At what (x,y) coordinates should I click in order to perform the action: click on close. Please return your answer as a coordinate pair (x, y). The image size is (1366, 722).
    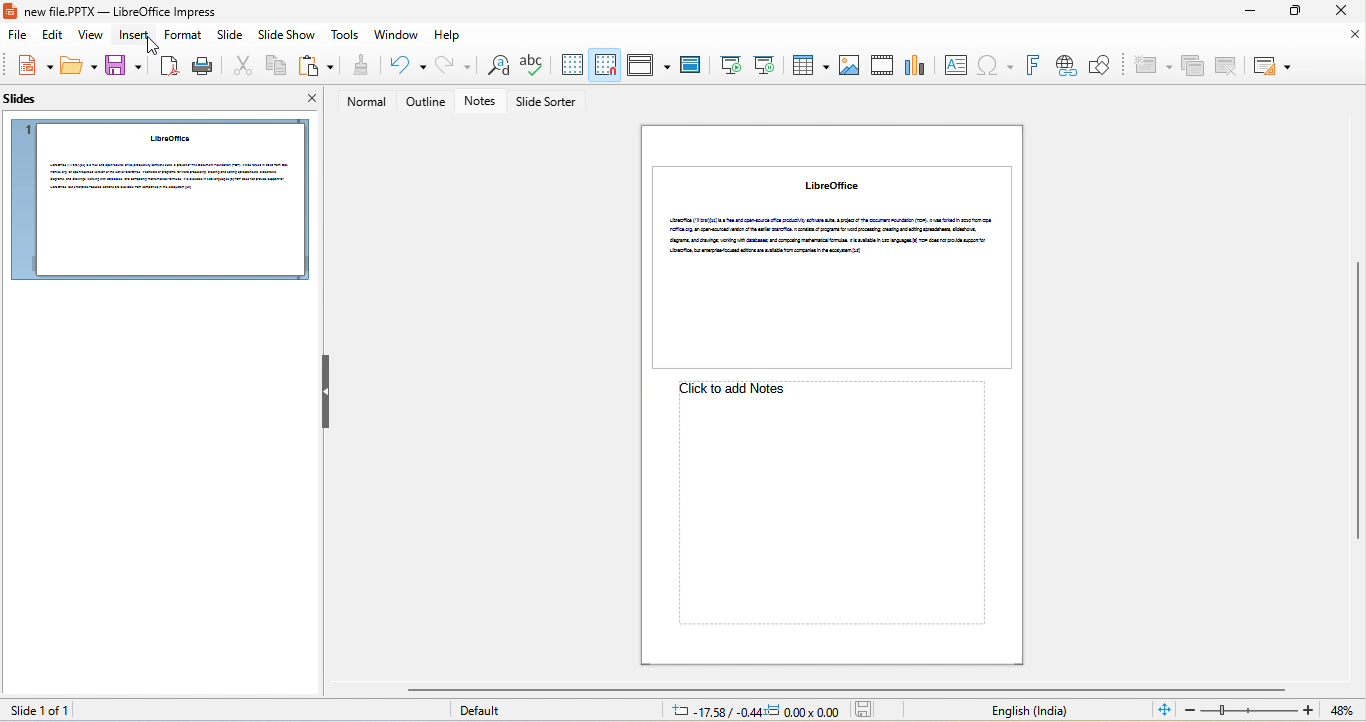
    Looking at the image, I should click on (1356, 35).